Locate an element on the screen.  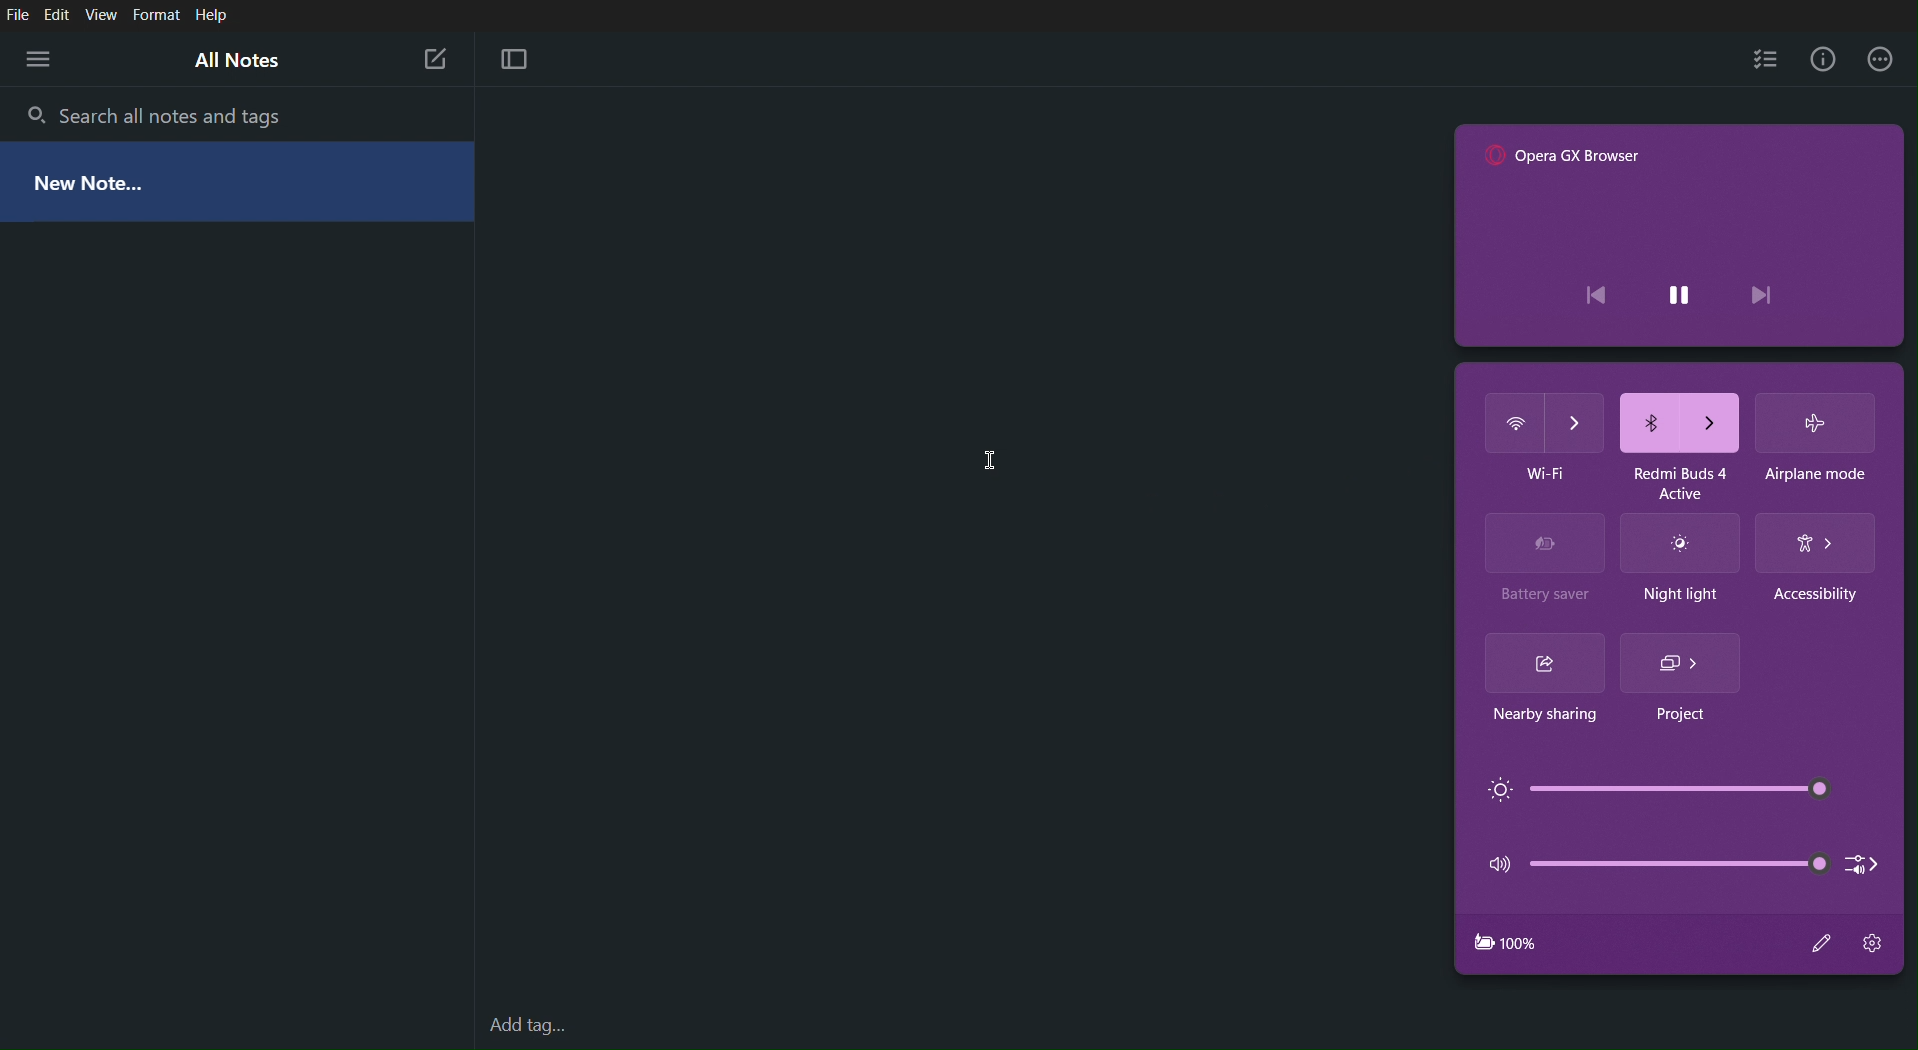
Nearby sharing is located at coordinates (1547, 666).